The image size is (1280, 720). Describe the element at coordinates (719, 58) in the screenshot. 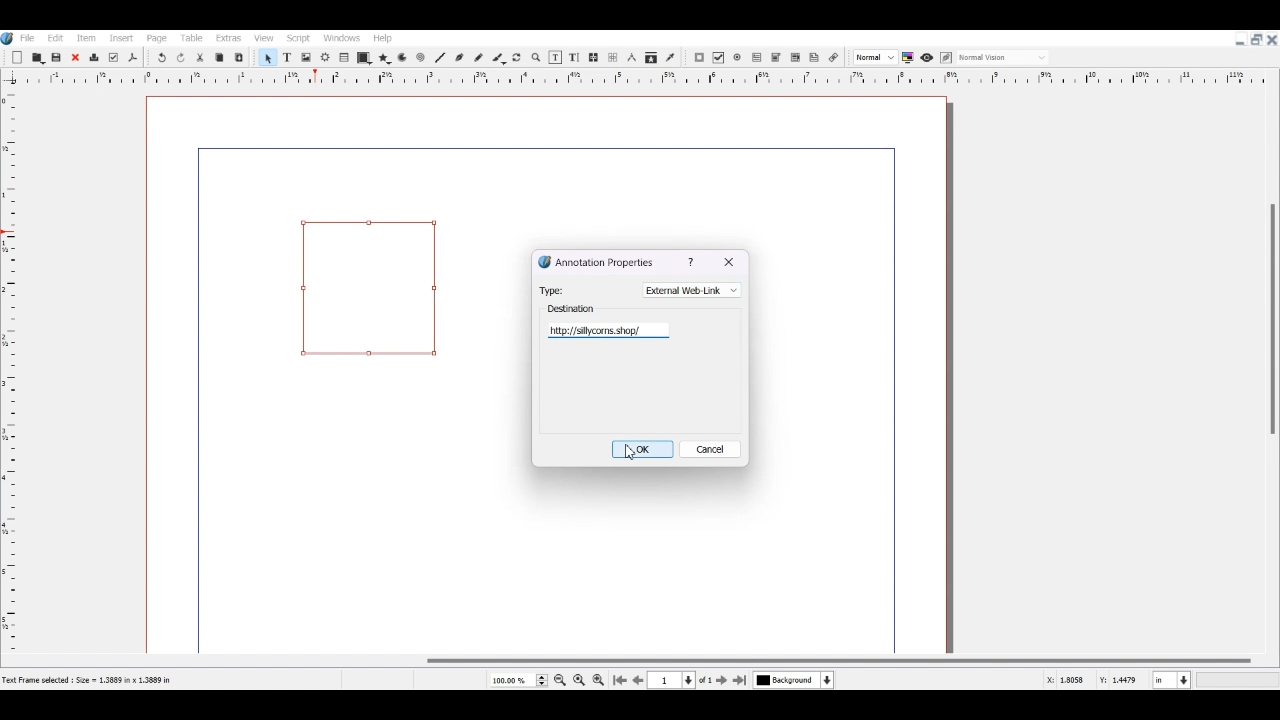

I see `PDF Check Box` at that location.